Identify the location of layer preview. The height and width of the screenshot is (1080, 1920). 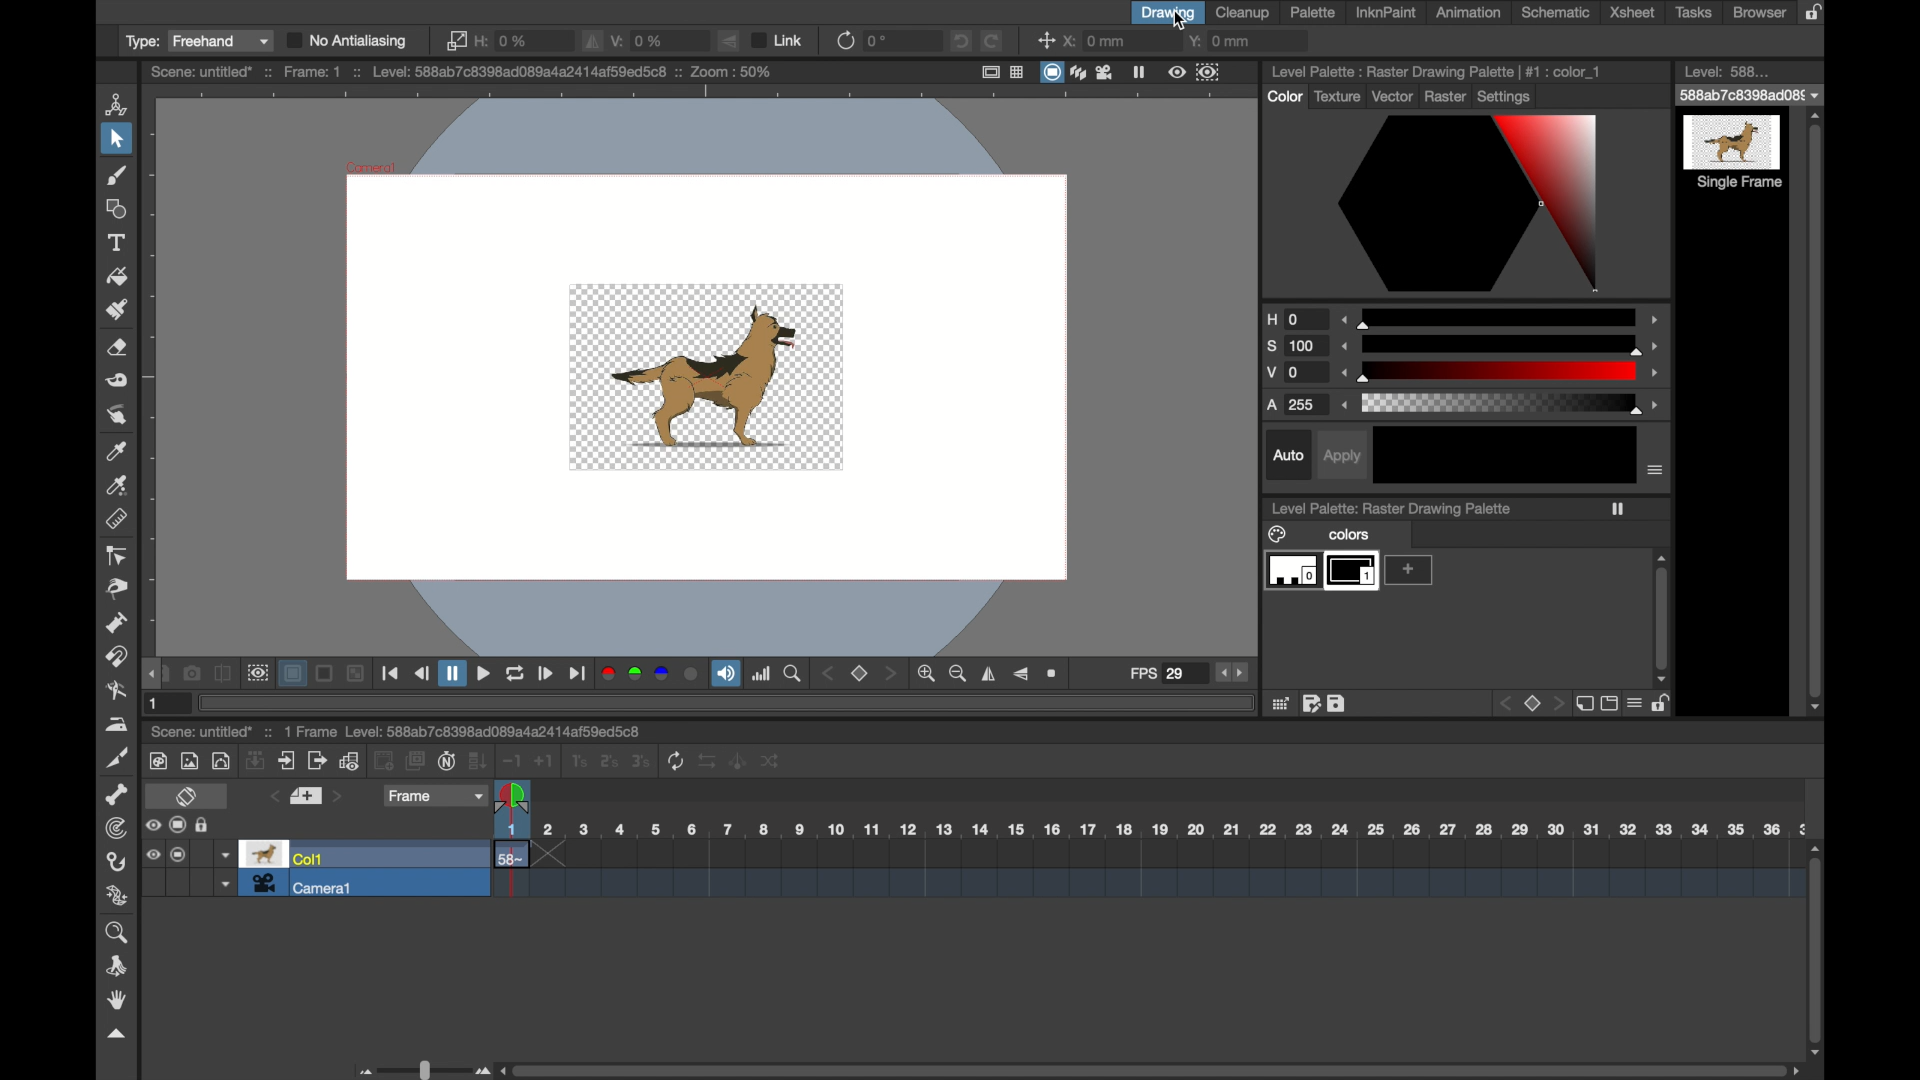
(1355, 568).